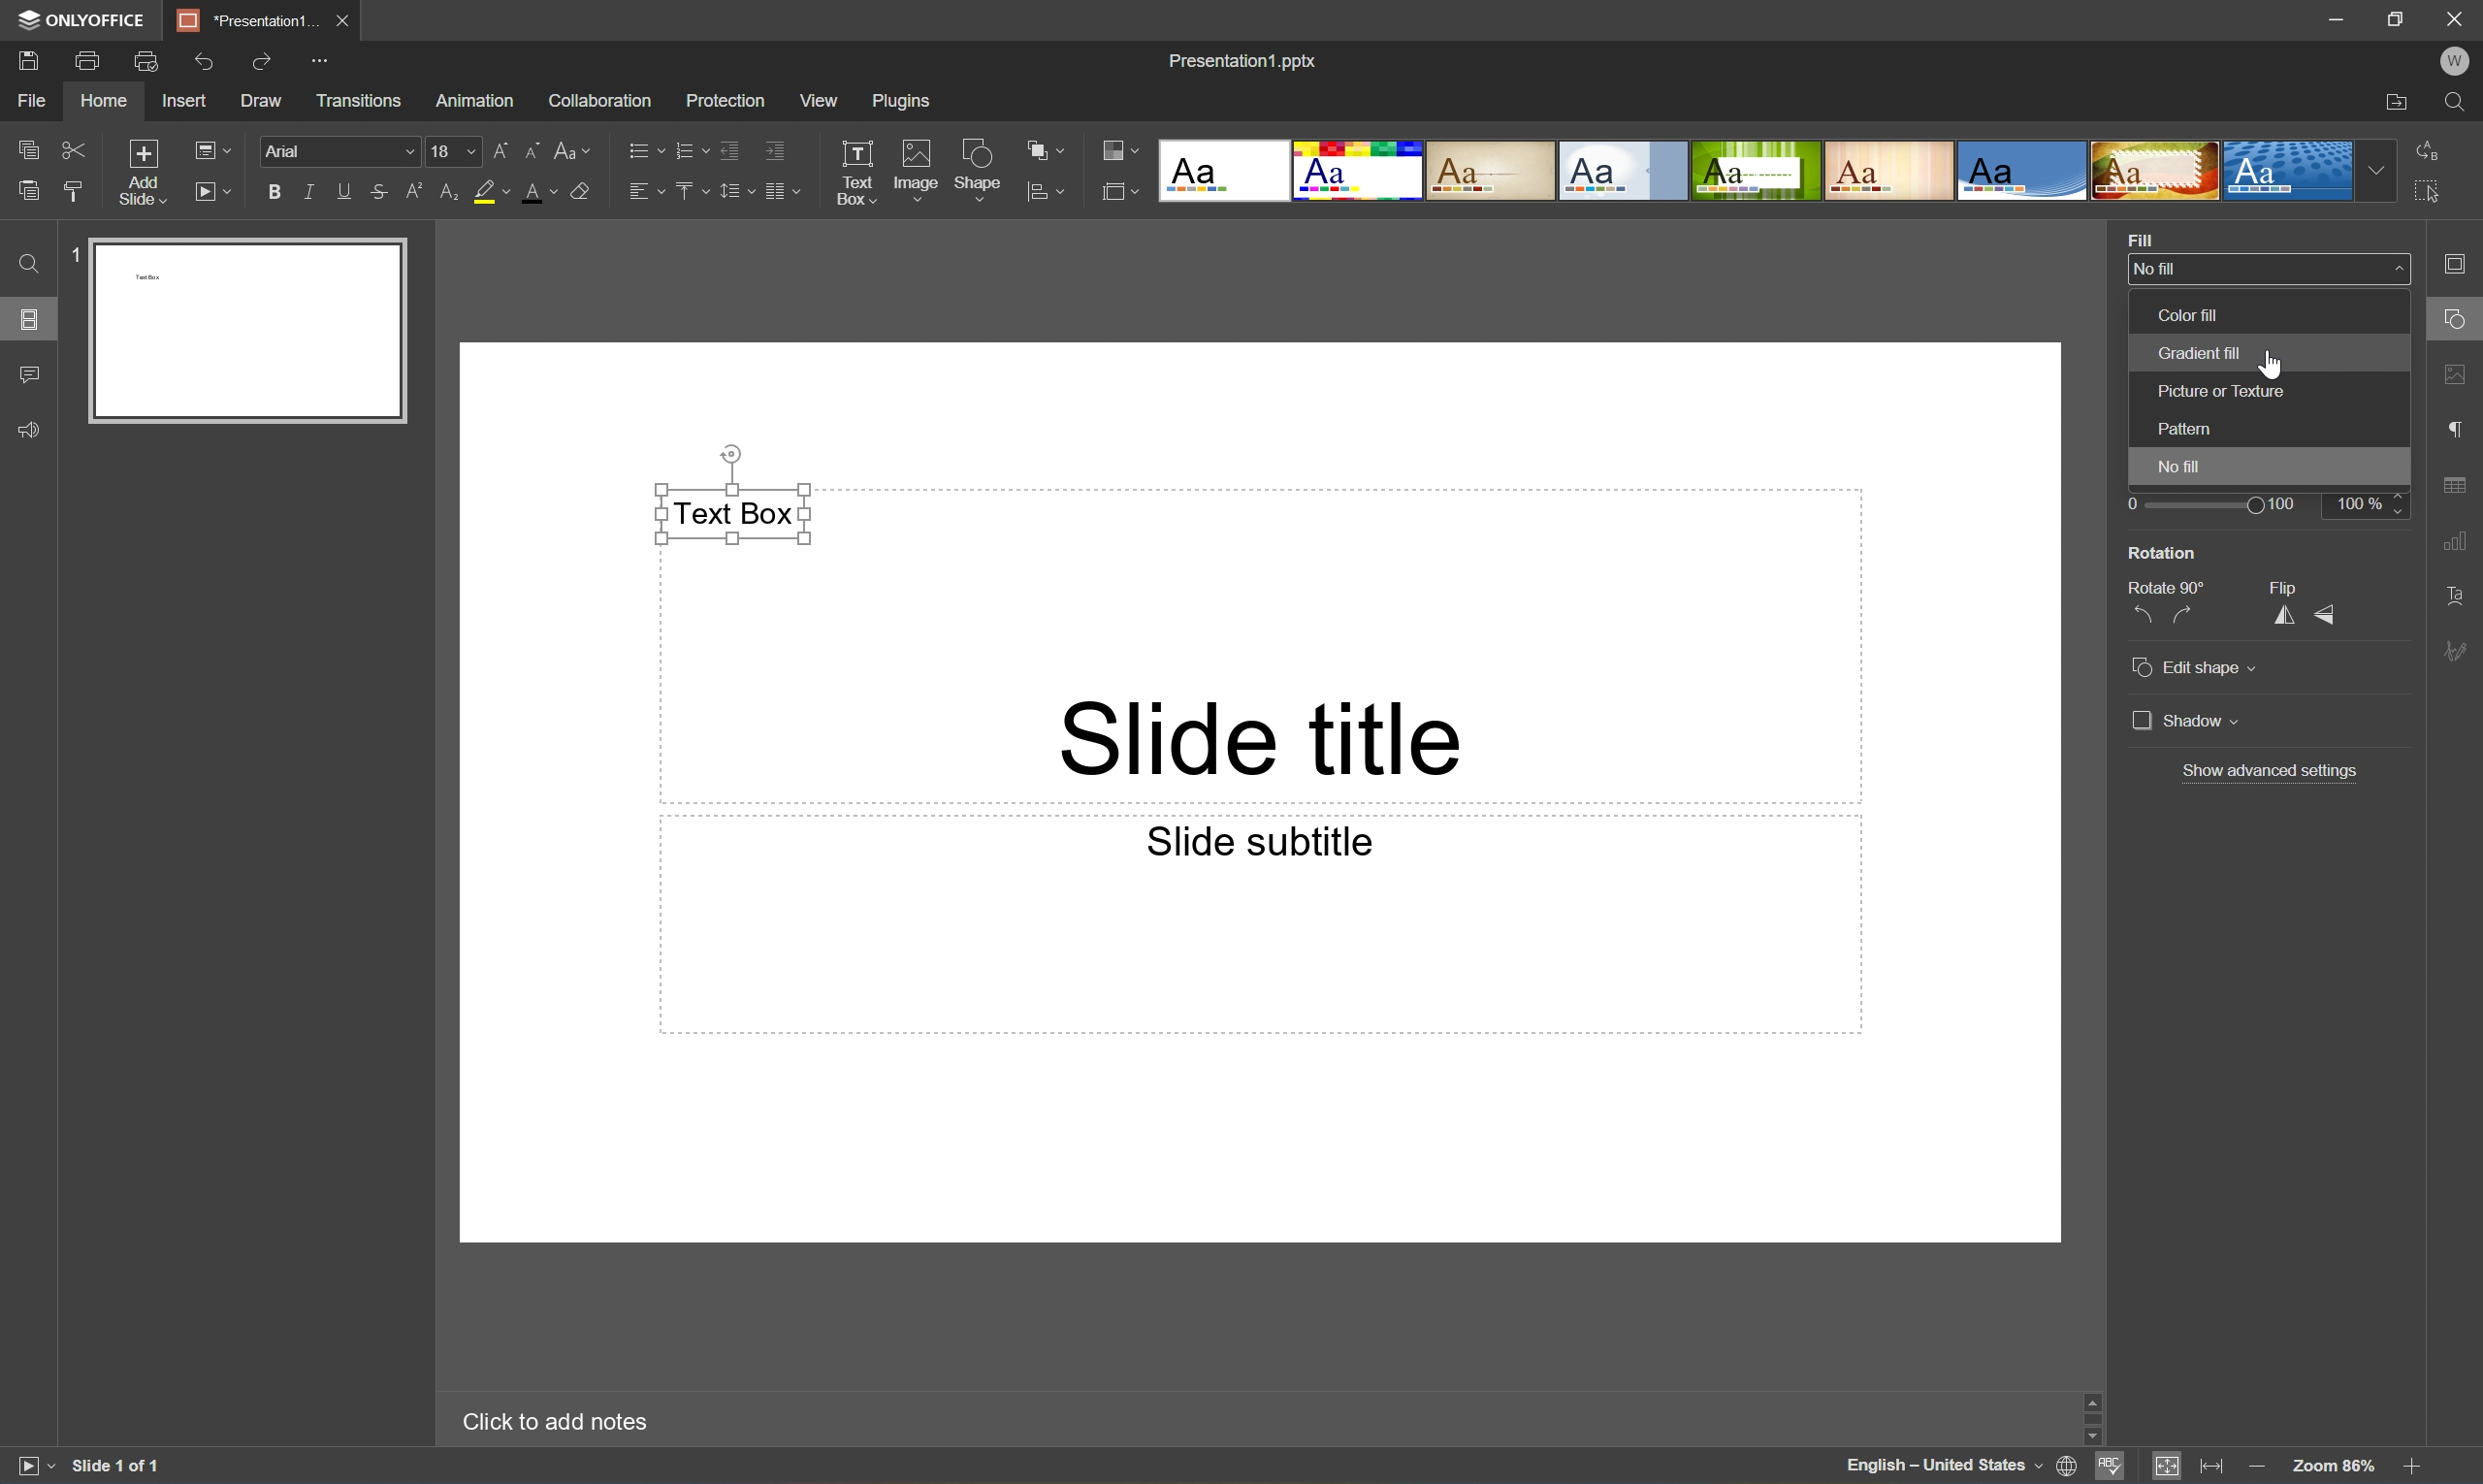 Image resolution: width=2483 pixels, height=1484 pixels. Describe the element at coordinates (2457, 319) in the screenshot. I see `Cursor` at that location.